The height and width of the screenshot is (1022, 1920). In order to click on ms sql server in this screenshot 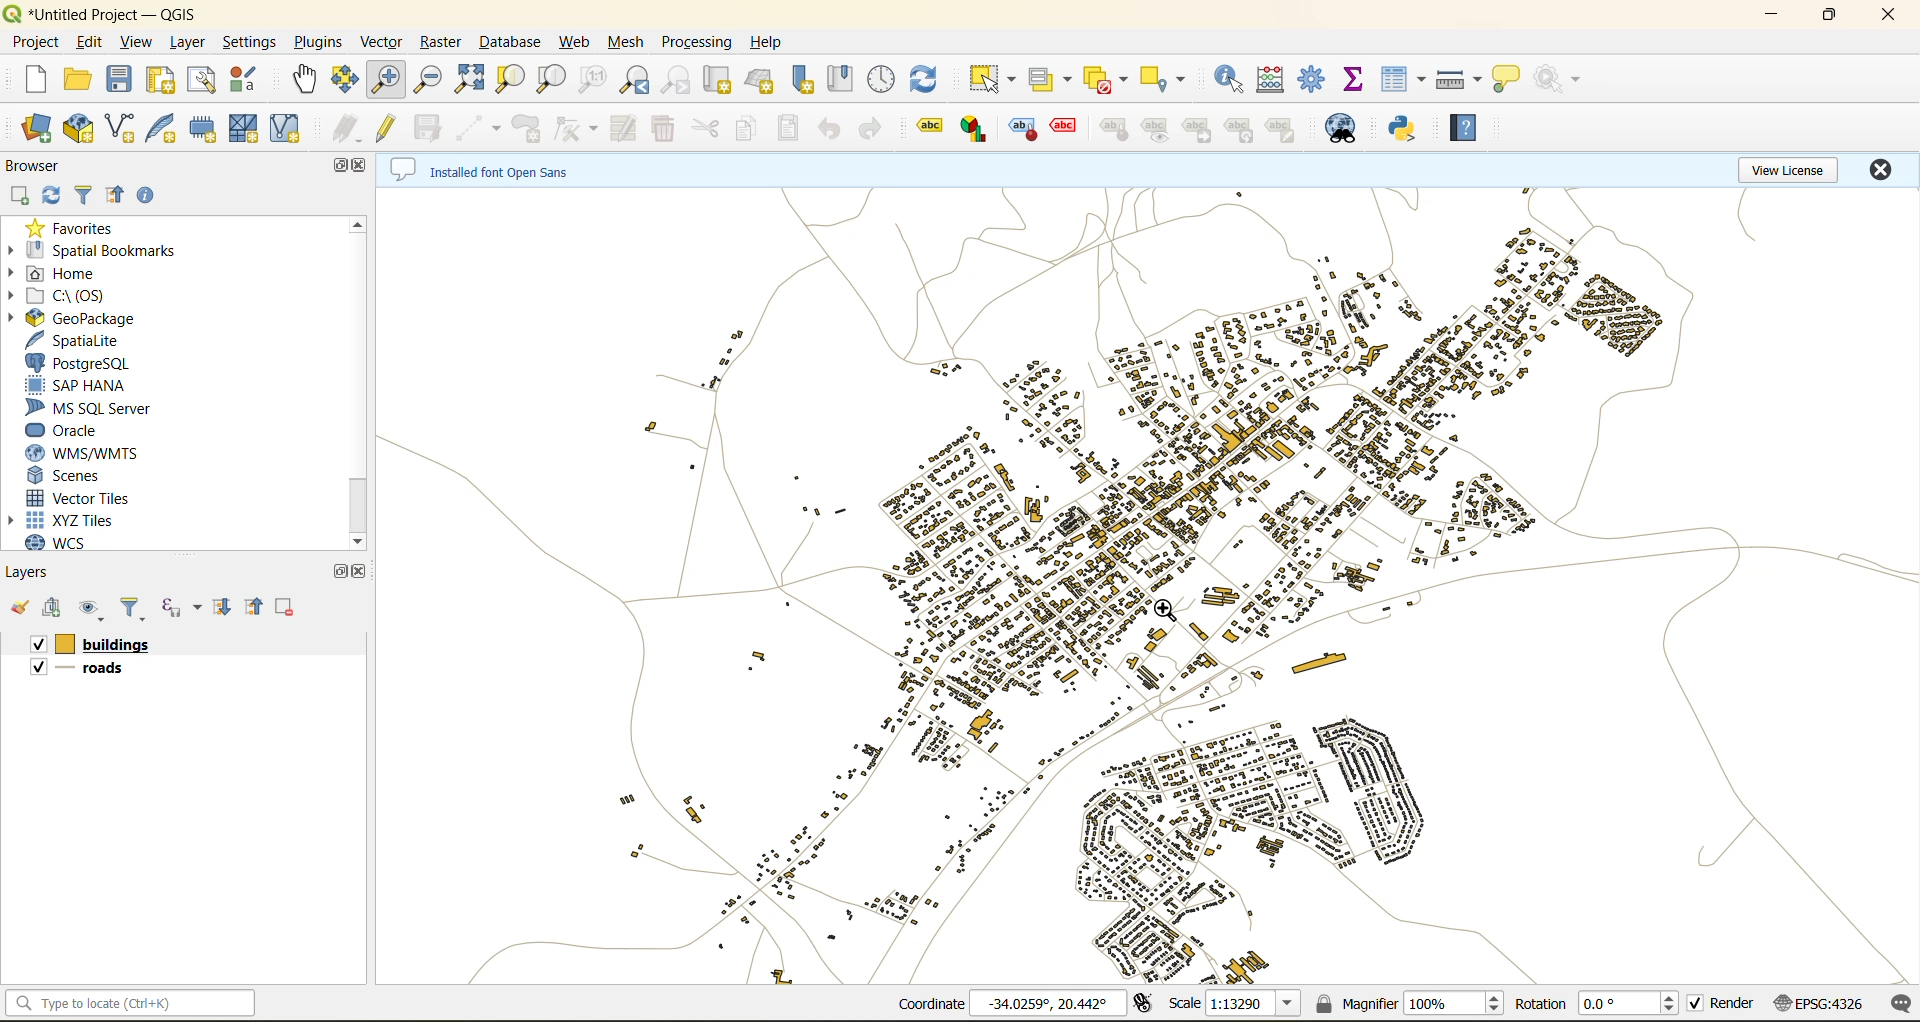, I will do `click(99, 407)`.